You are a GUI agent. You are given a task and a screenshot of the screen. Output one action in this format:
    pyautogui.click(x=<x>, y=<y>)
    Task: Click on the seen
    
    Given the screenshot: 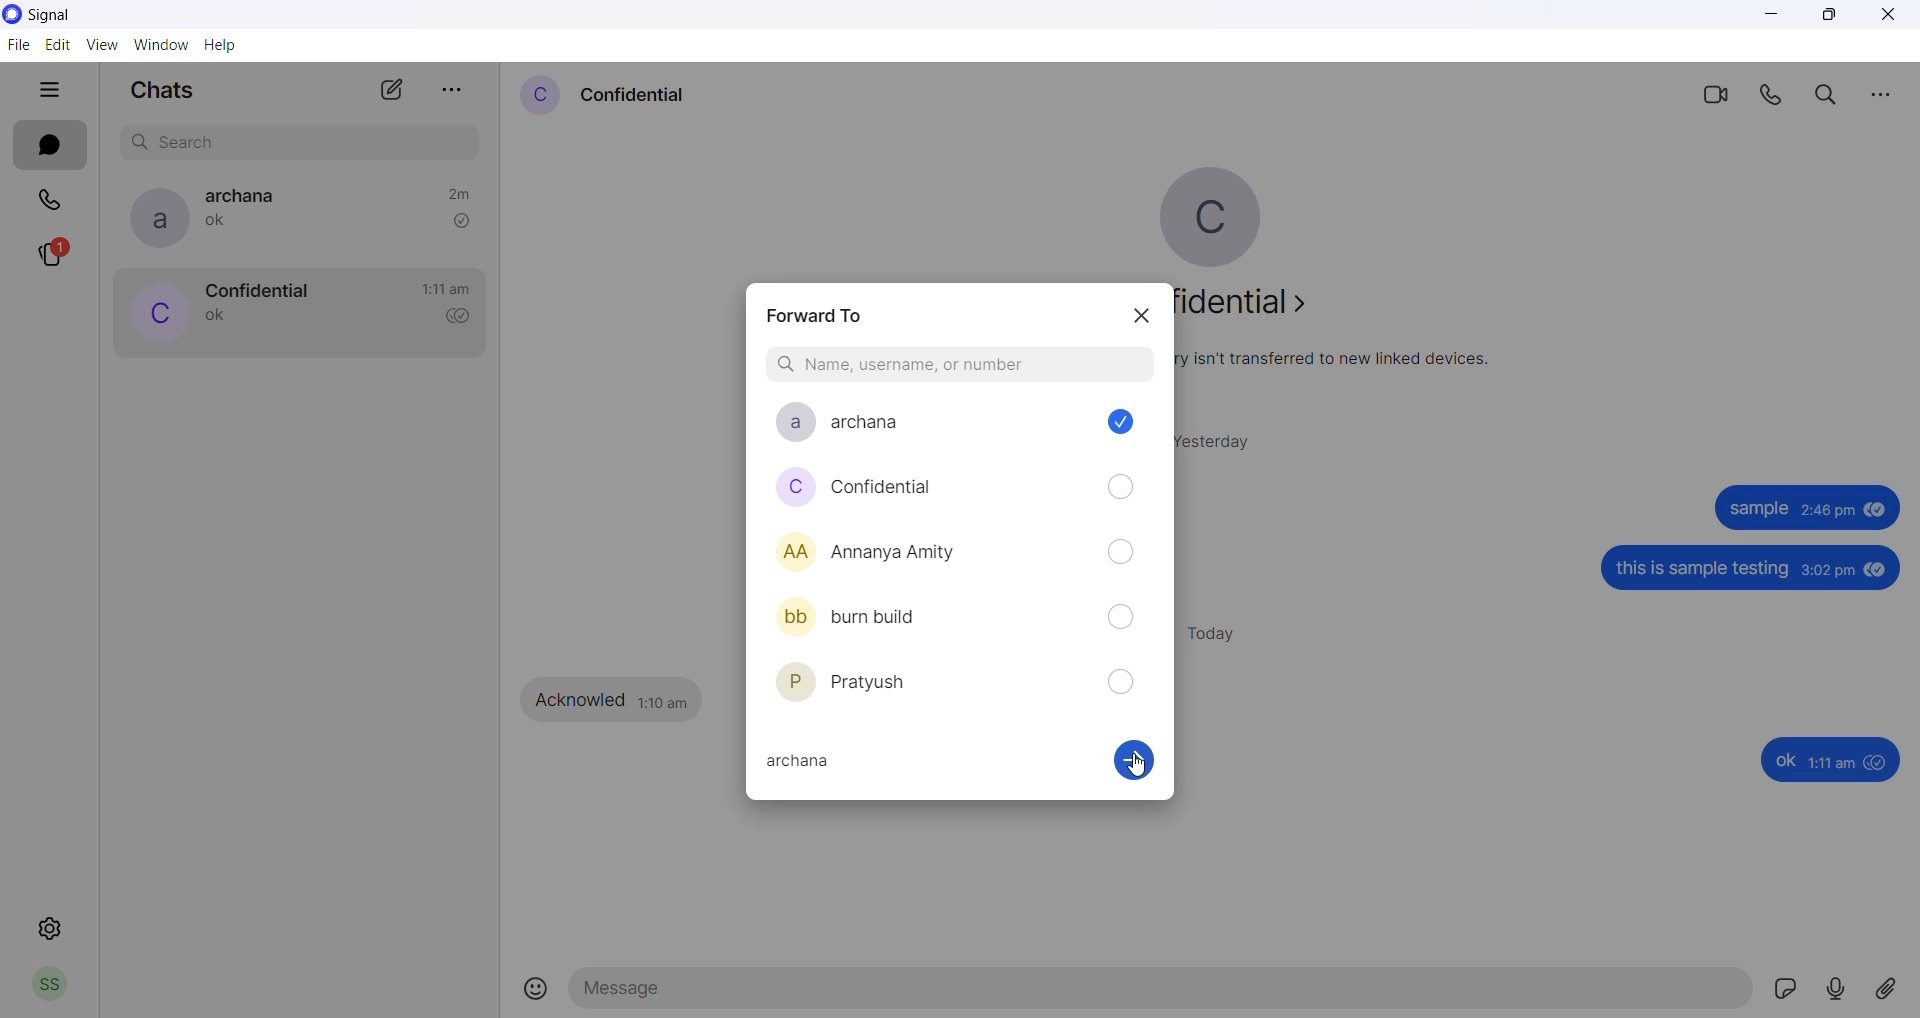 What is the action you would take?
    pyautogui.click(x=1879, y=763)
    